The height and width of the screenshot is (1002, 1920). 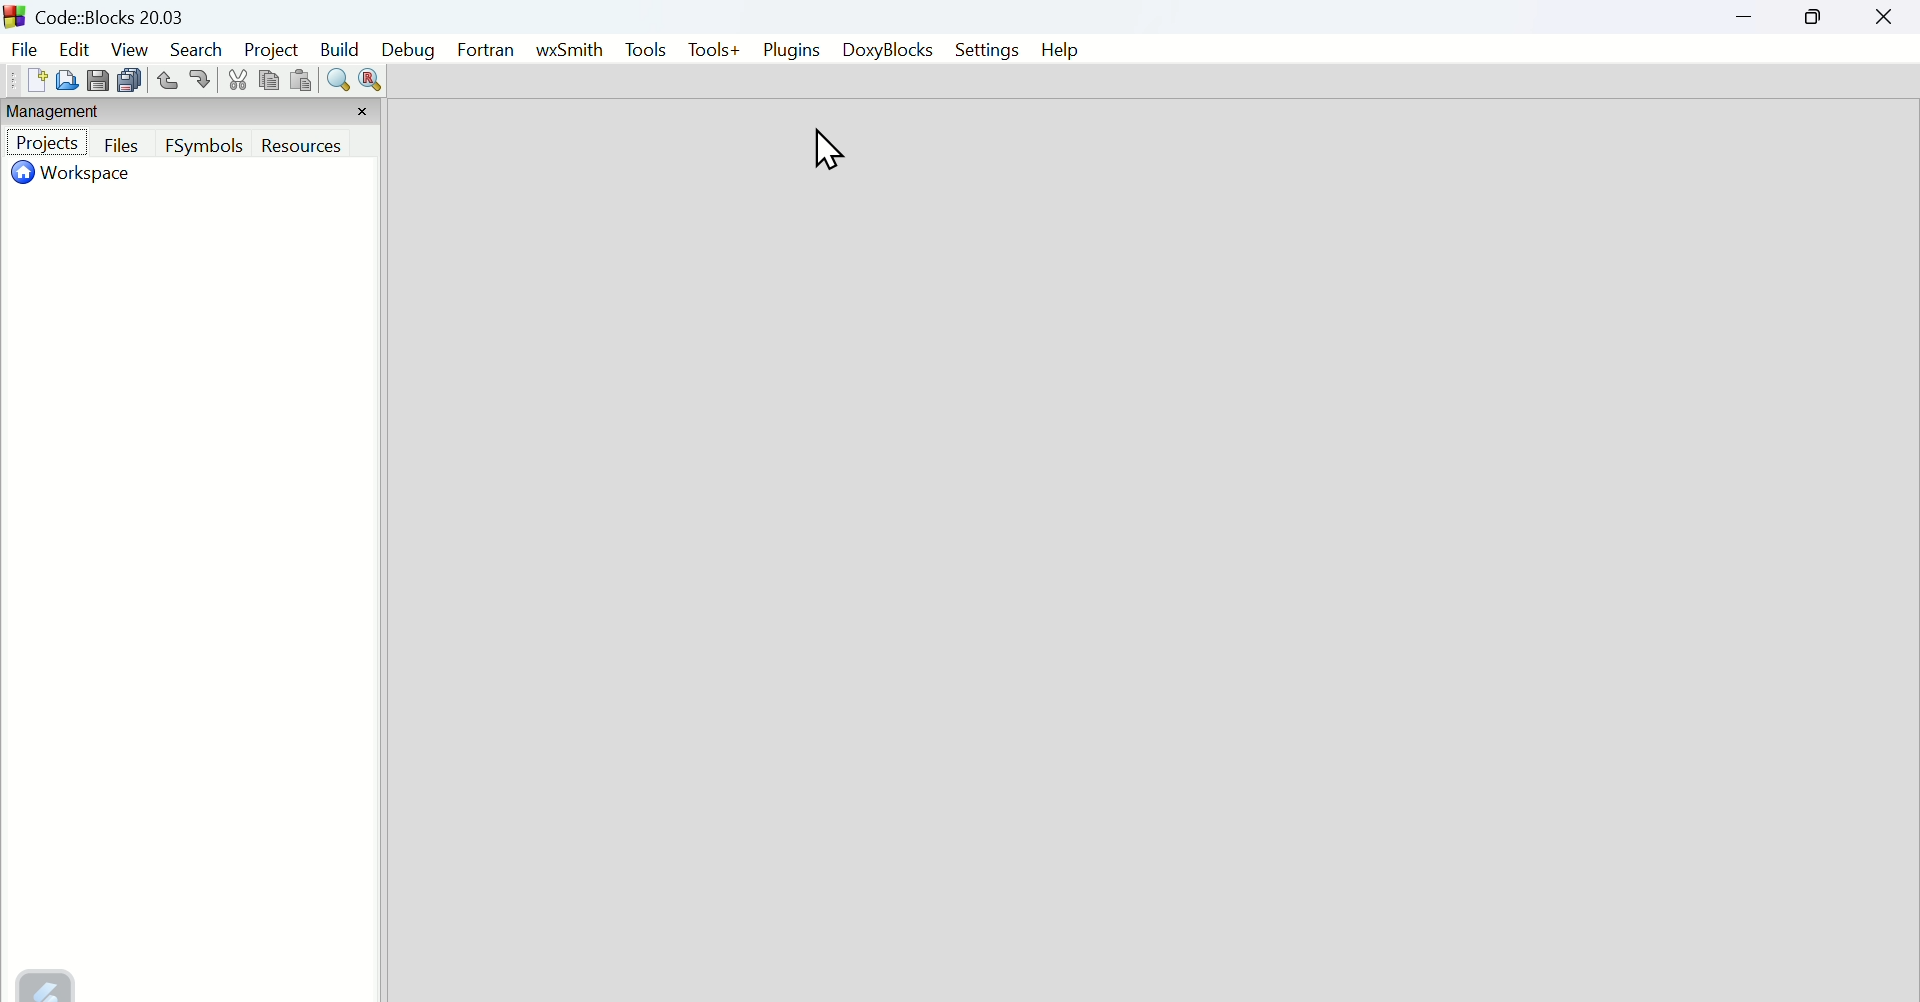 What do you see at coordinates (205, 145) in the screenshot?
I see `F symbols` at bounding box center [205, 145].